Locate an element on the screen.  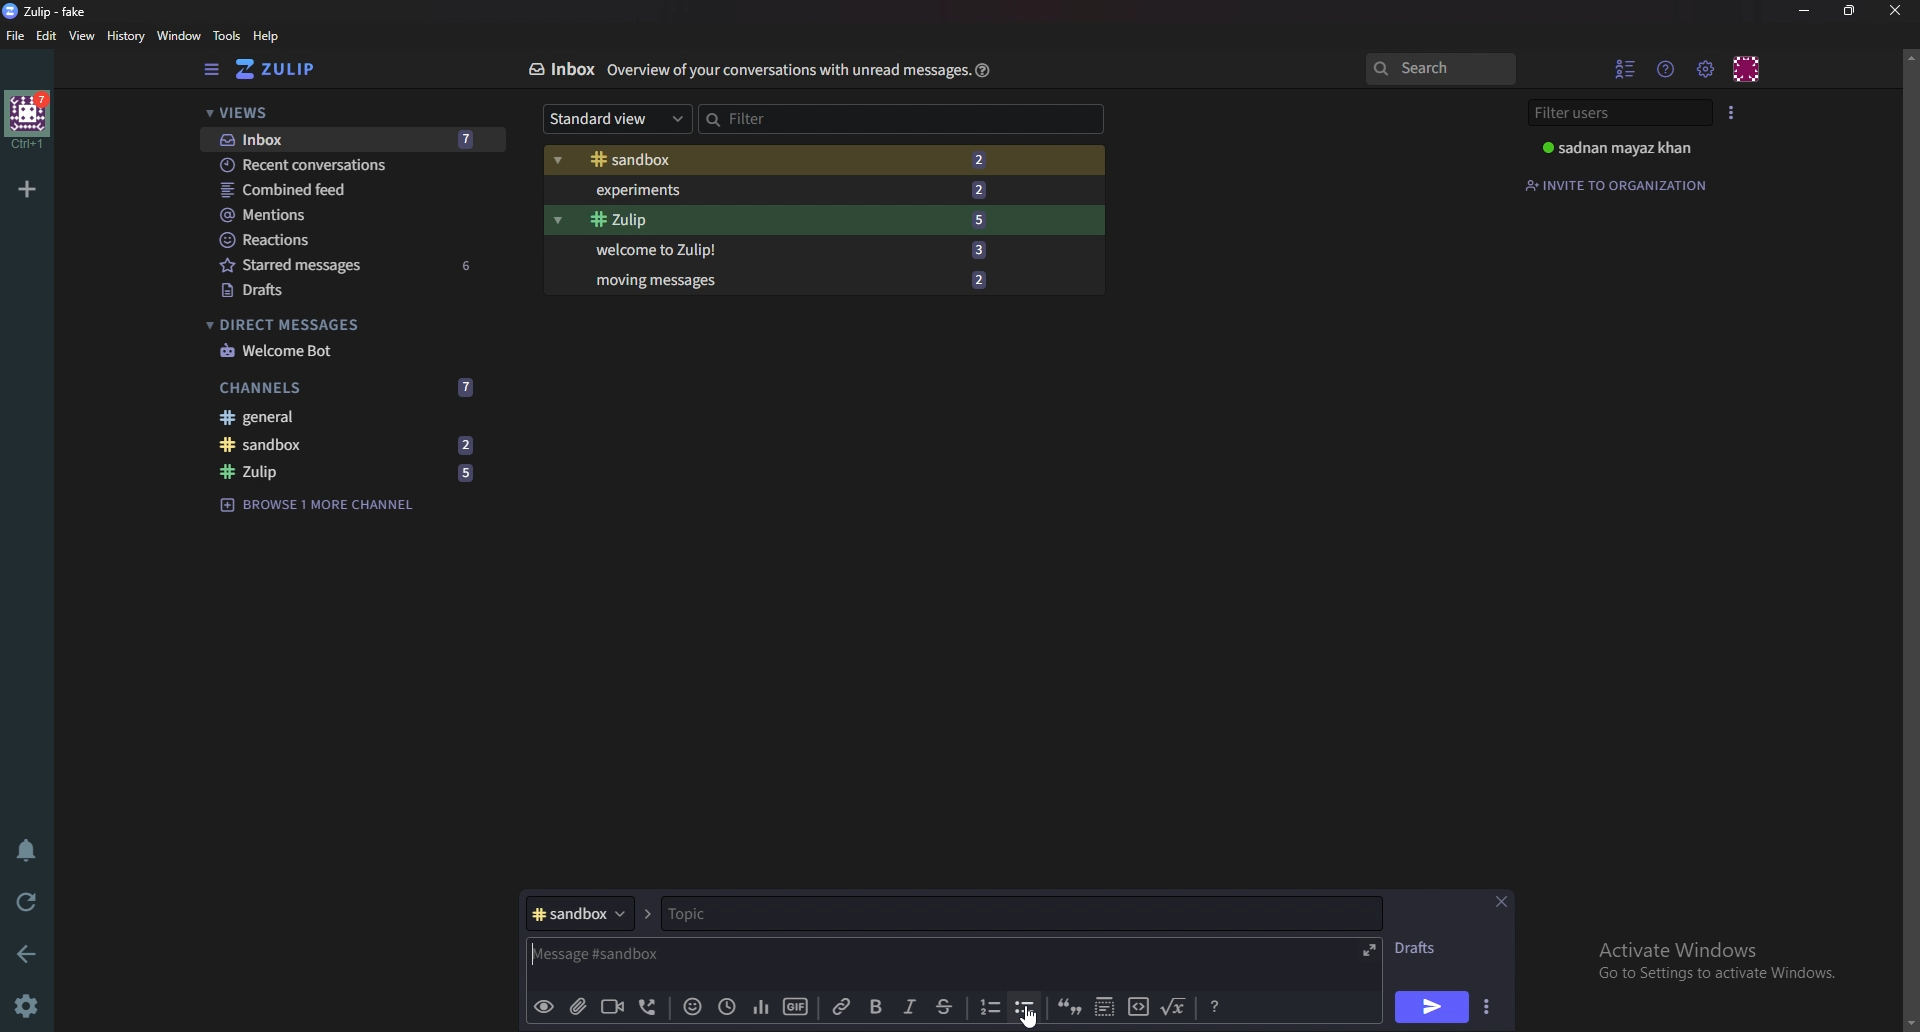
Main menu is located at coordinates (1705, 70).